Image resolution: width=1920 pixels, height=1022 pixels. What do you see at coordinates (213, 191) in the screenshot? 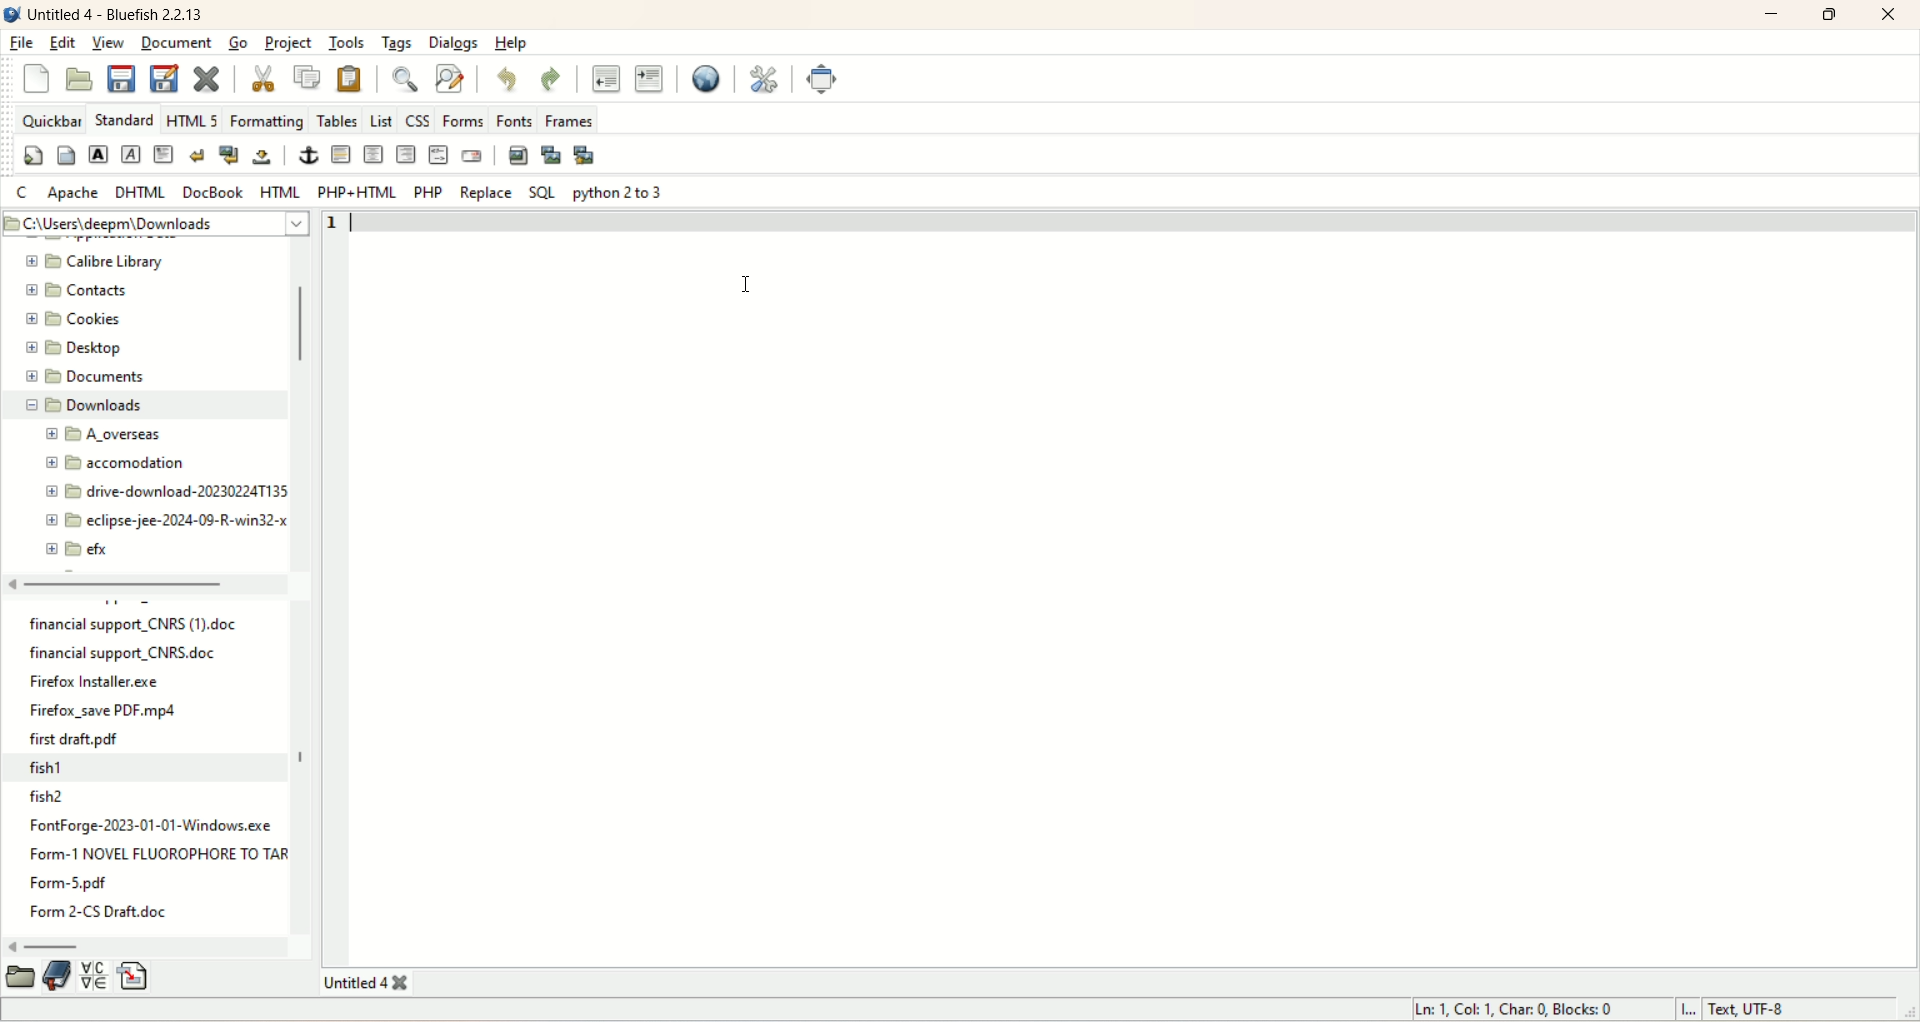
I see `DocBook` at bounding box center [213, 191].